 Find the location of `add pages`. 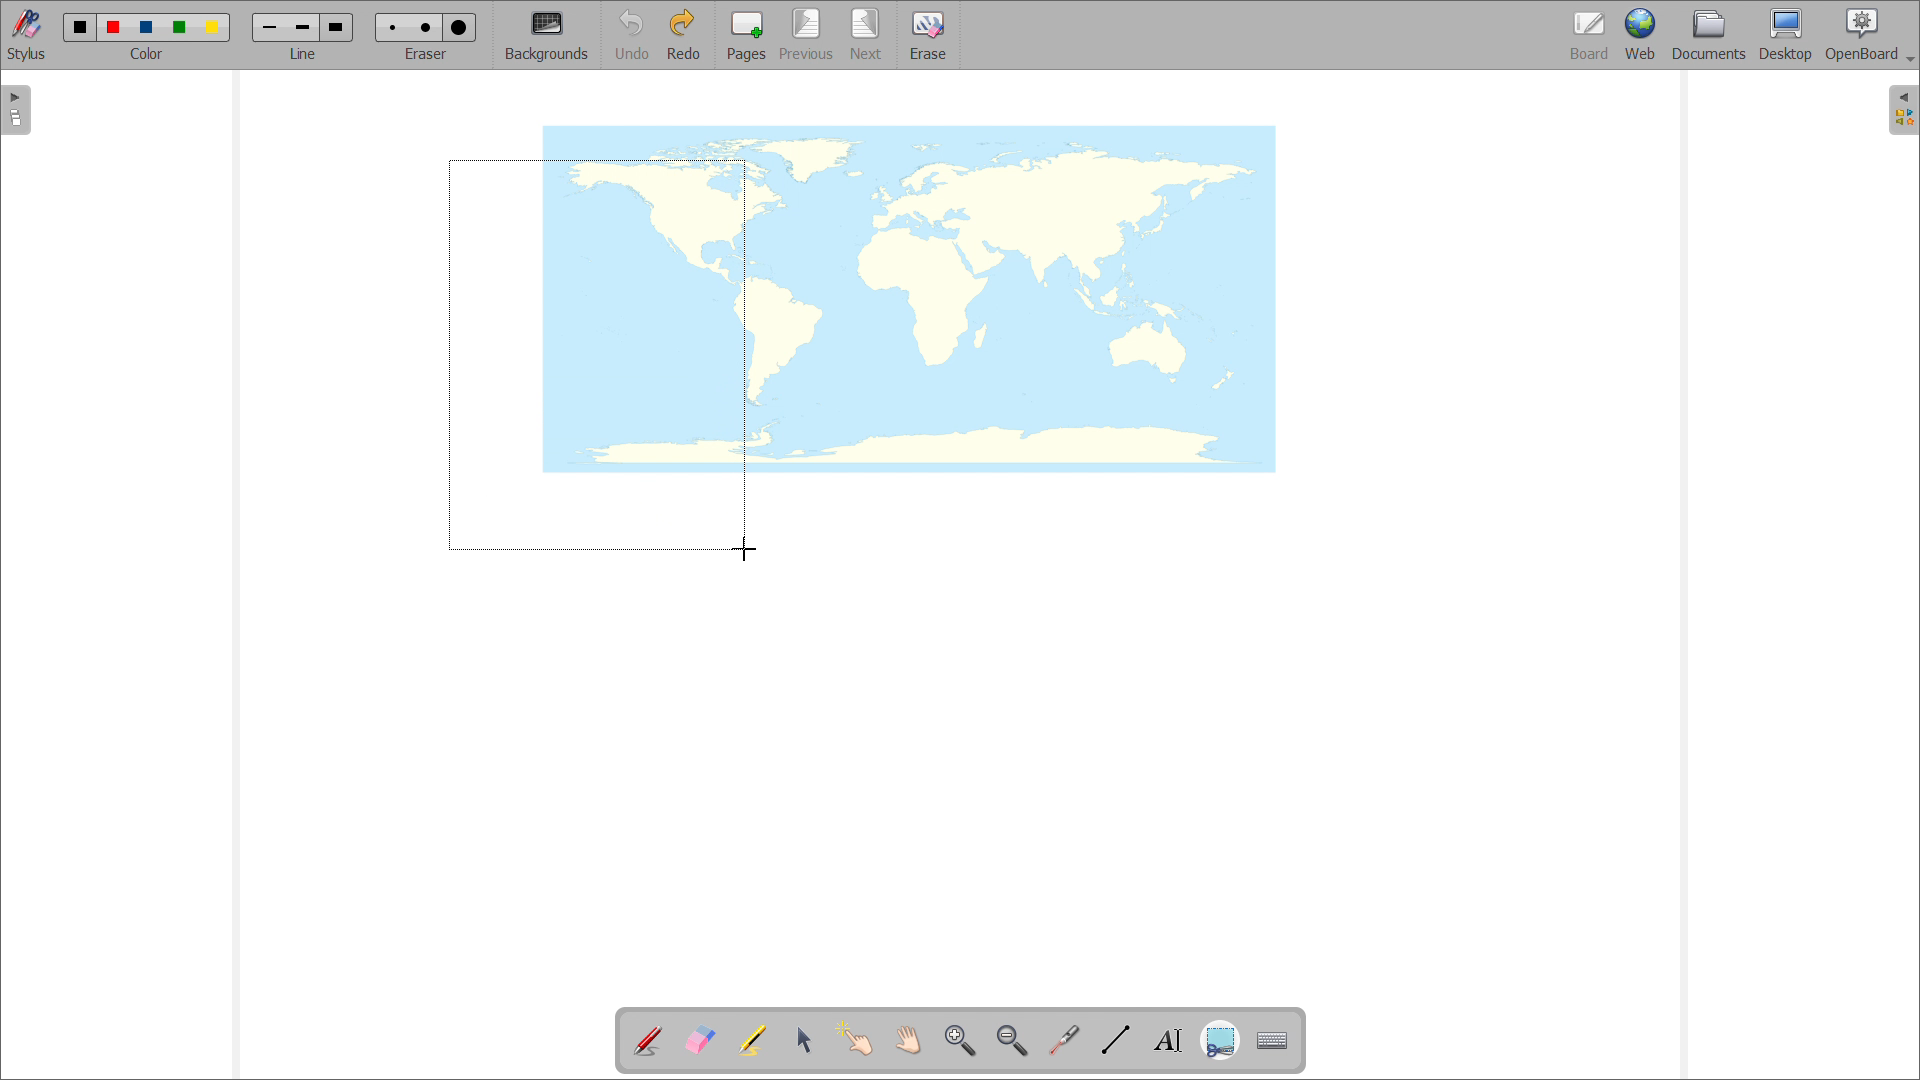

add pages is located at coordinates (747, 35).